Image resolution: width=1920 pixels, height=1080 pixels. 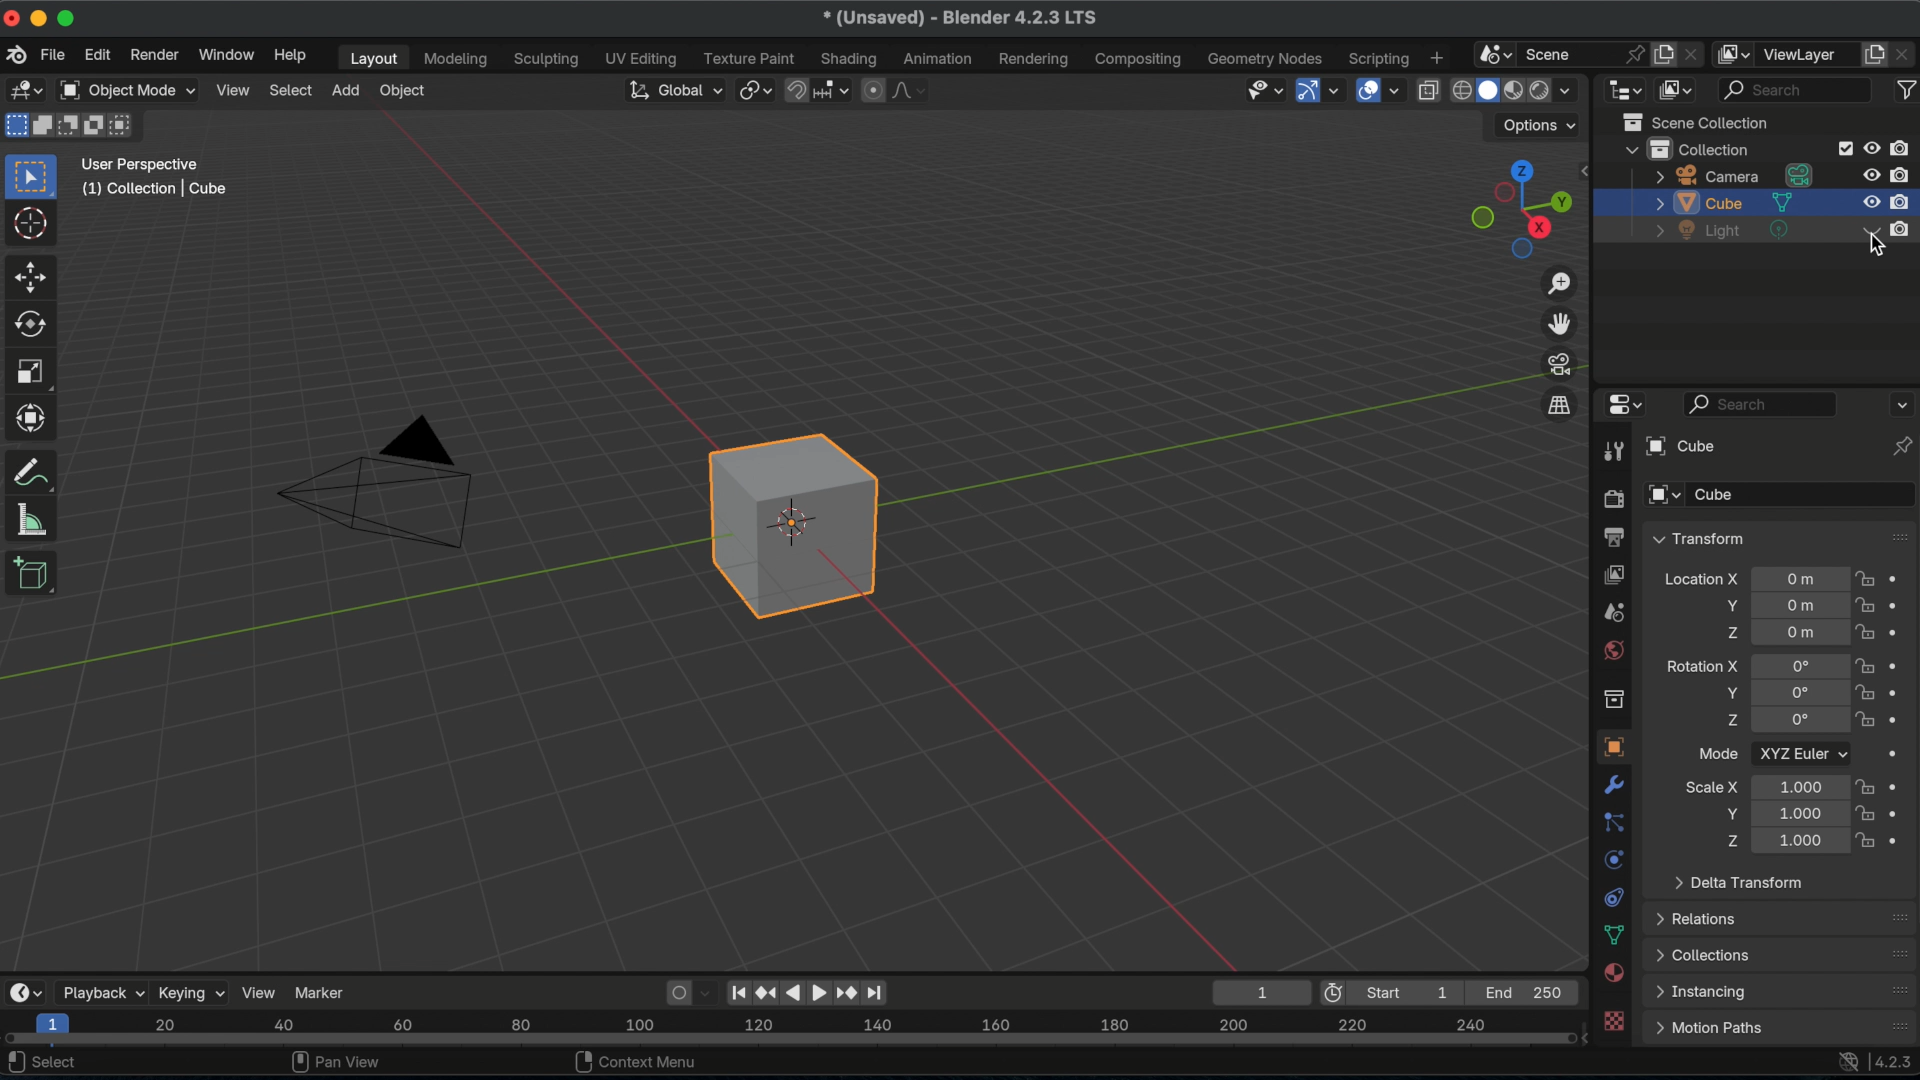 What do you see at coordinates (1395, 994) in the screenshot?
I see `first frame of playback/ rendering range` at bounding box center [1395, 994].